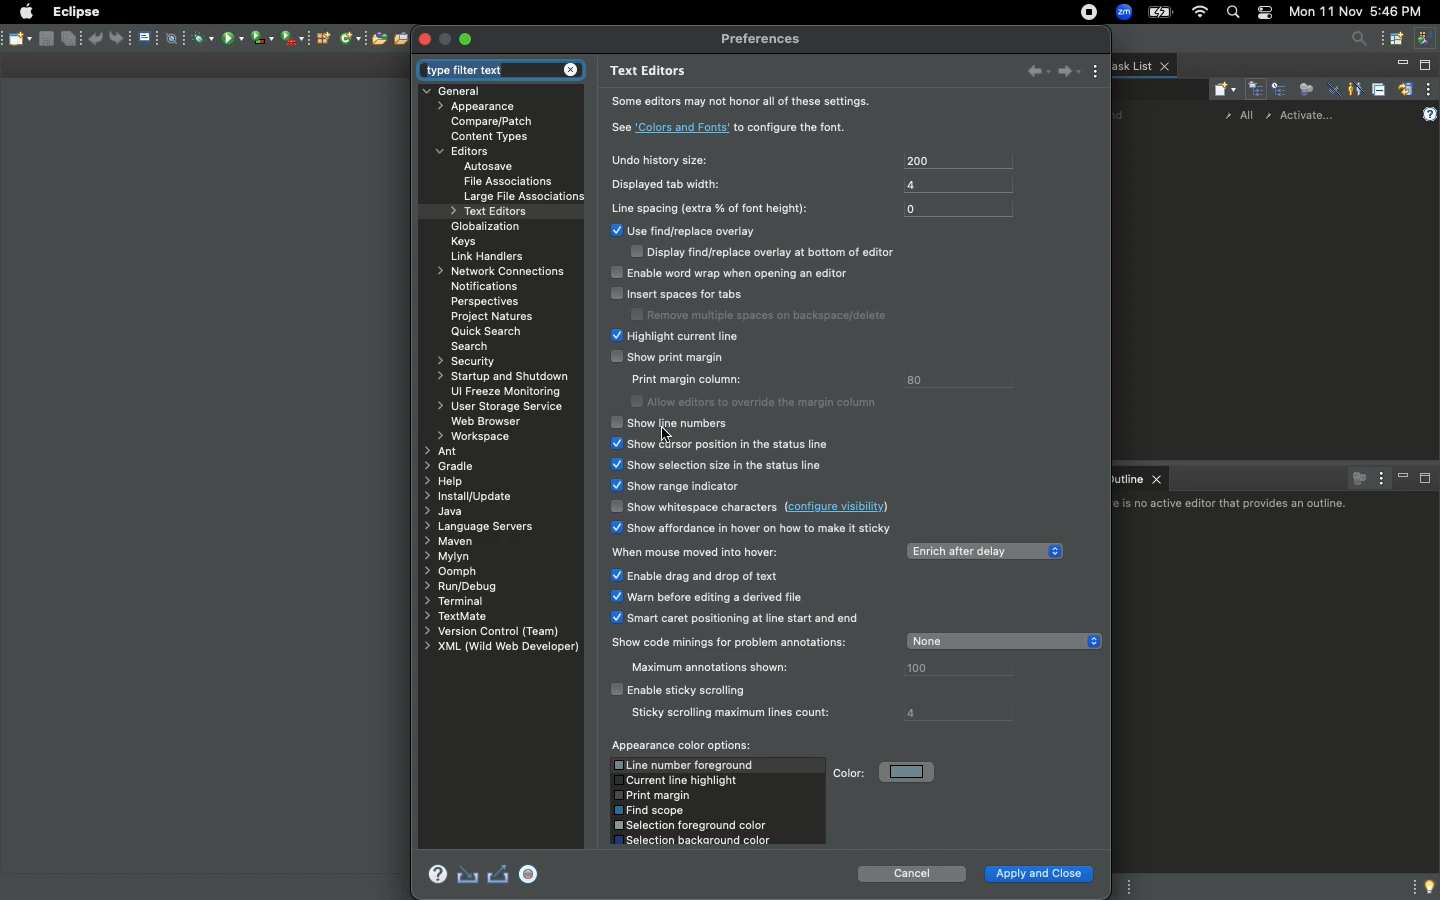 The height and width of the screenshot is (900, 1440). Describe the element at coordinates (743, 381) in the screenshot. I see `Show print margin` at that location.